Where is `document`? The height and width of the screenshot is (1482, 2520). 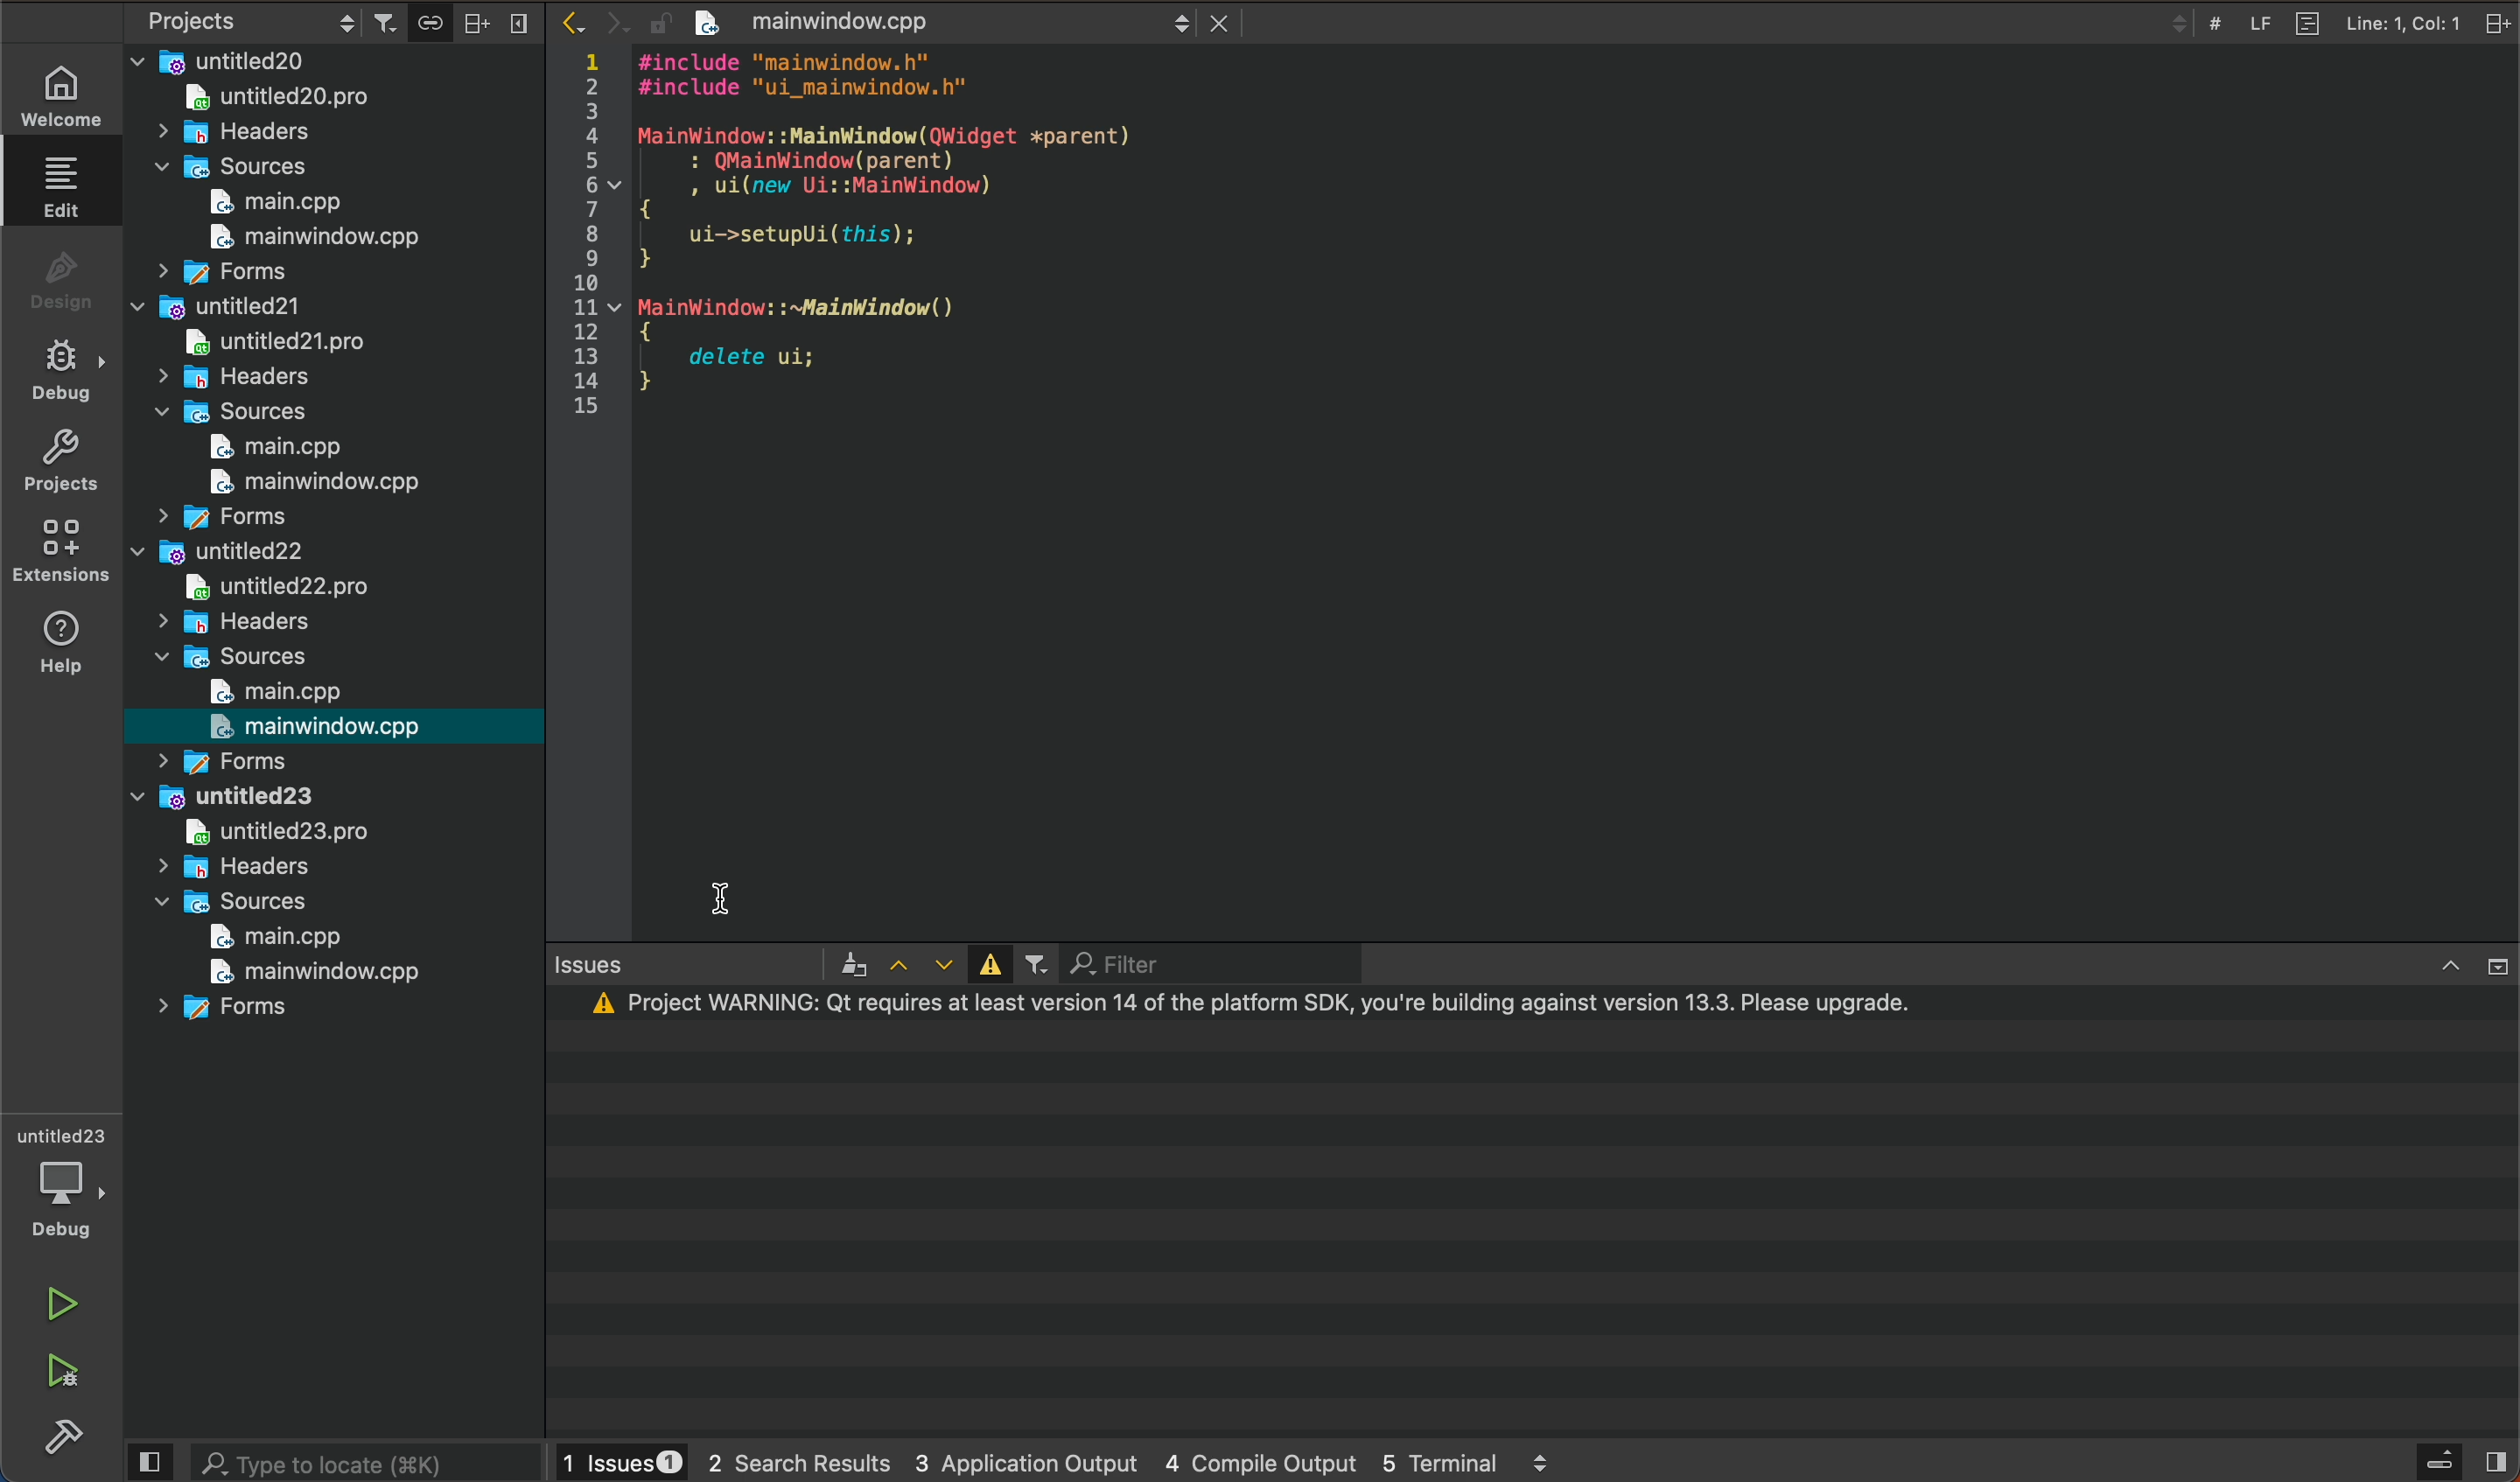
document is located at coordinates (2305, 23).